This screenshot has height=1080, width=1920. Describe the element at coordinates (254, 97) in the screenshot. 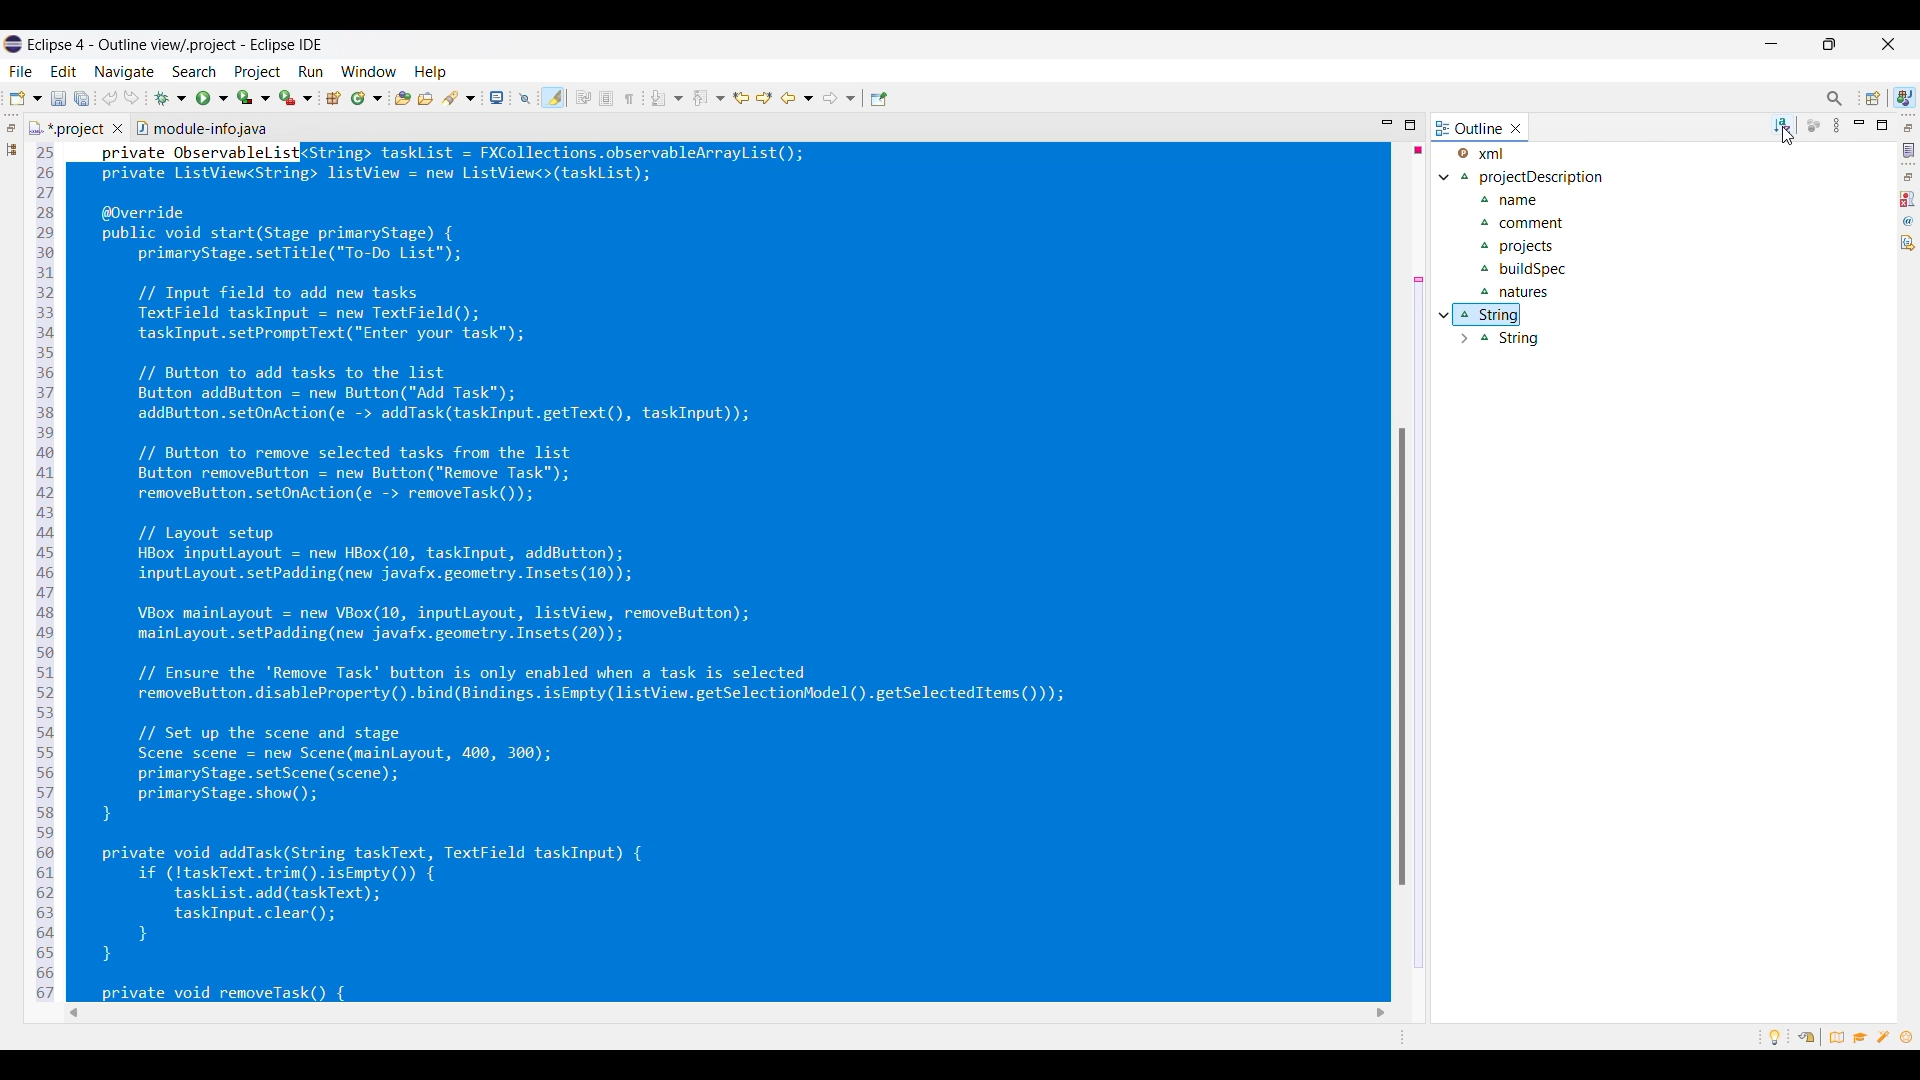

I see `Coverage options` at that location.